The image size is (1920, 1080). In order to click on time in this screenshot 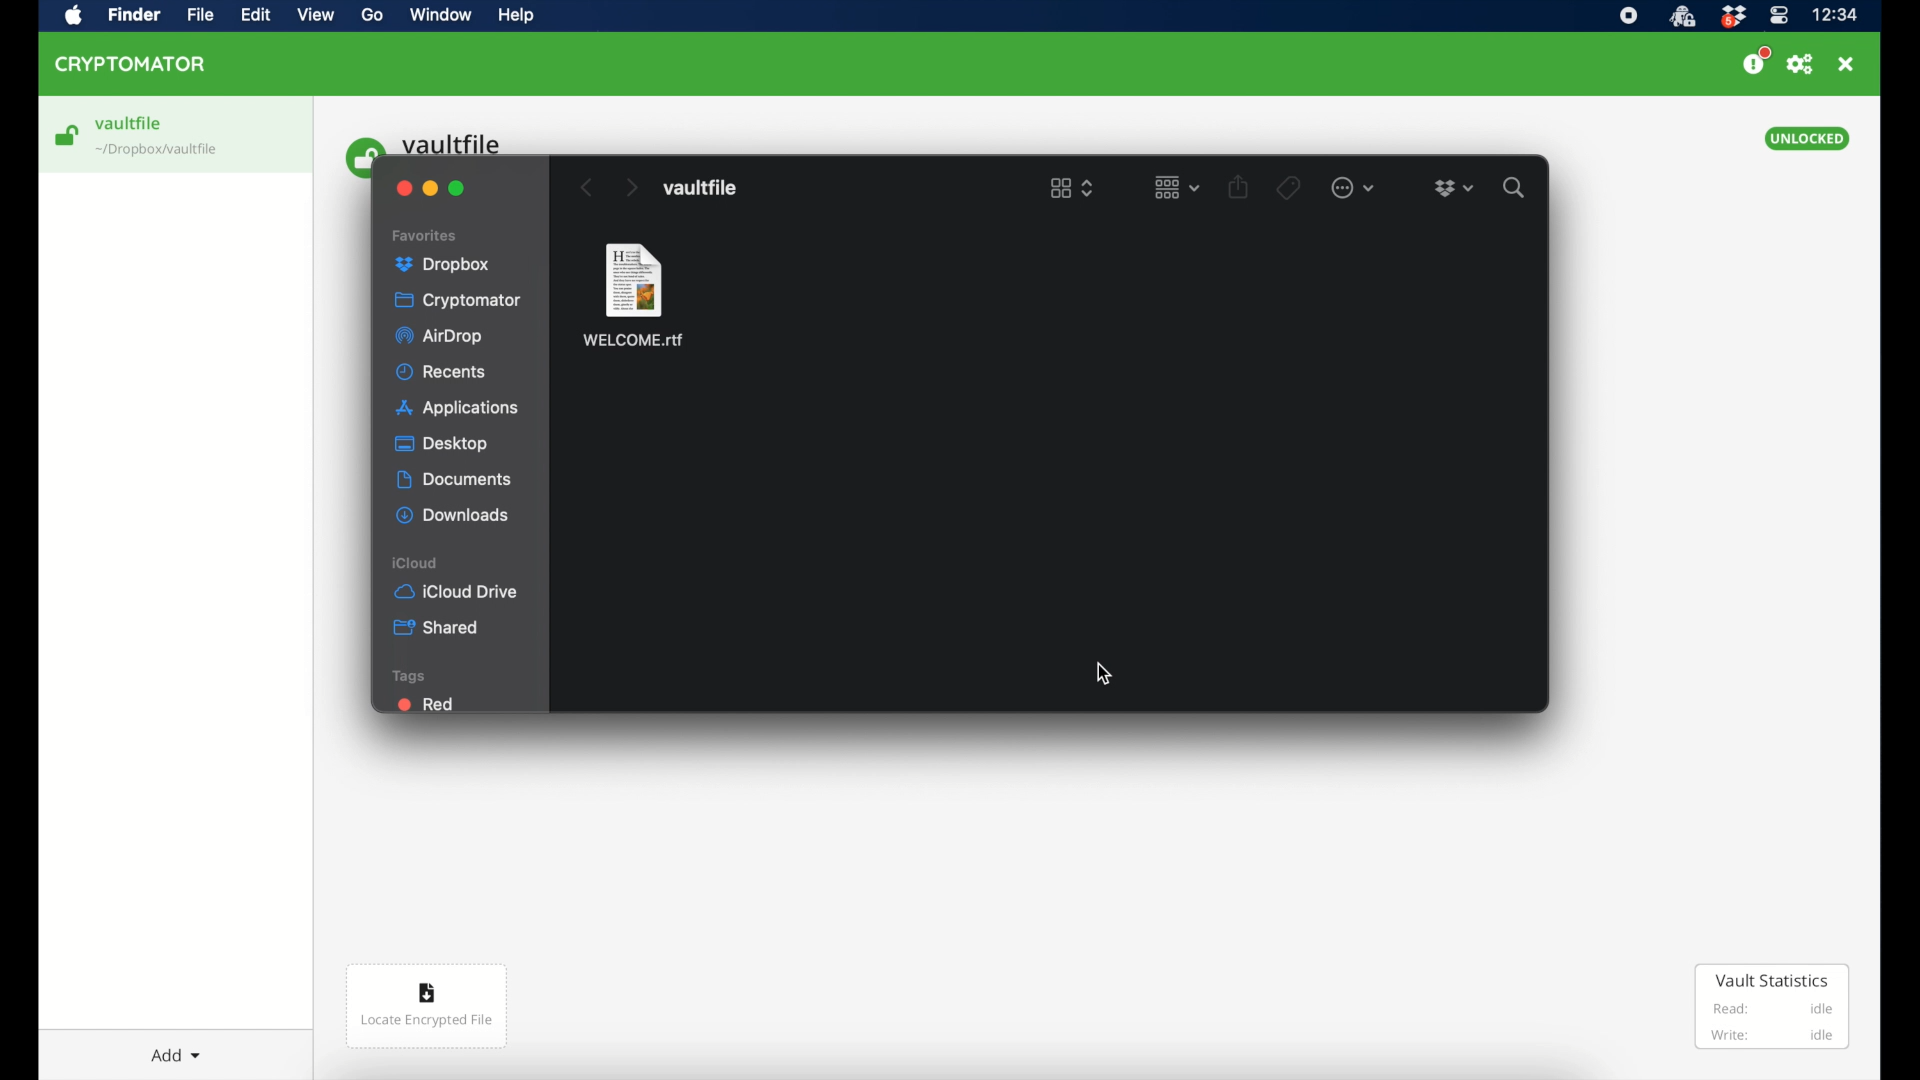, I will do `click(1837, 15)`.